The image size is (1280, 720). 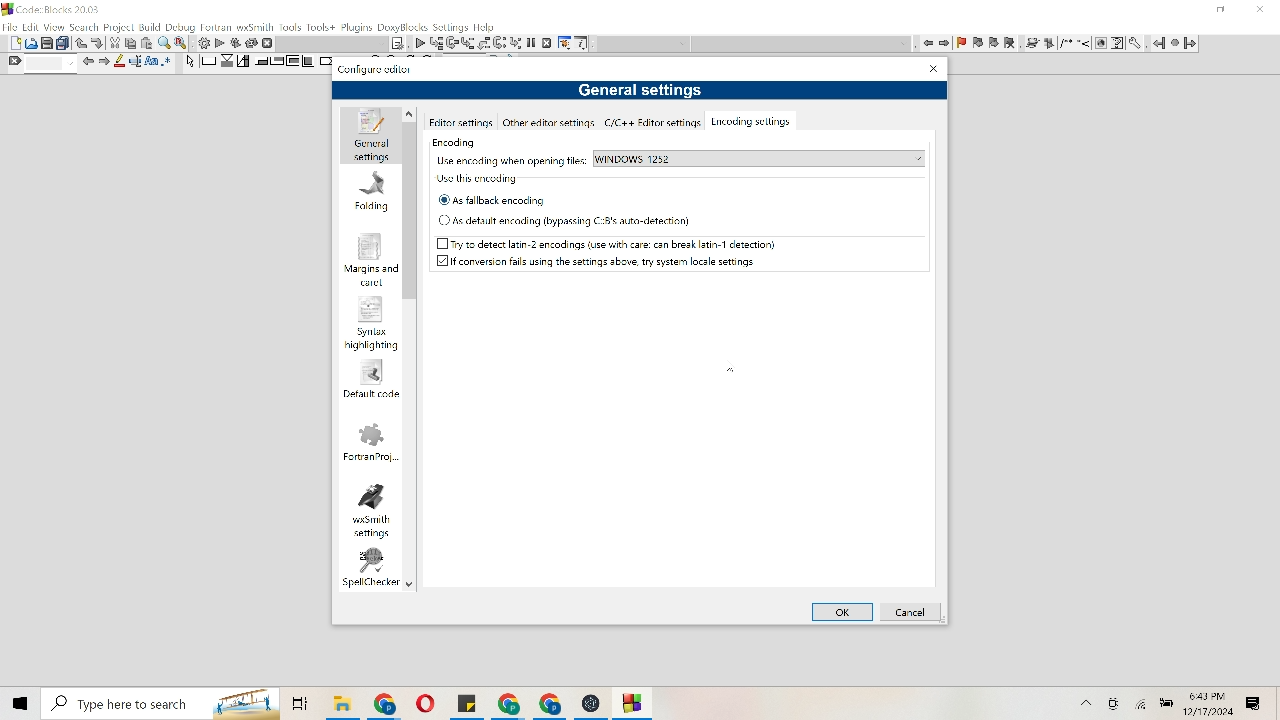 I want to click on Tools, so click(x=291, y=28).